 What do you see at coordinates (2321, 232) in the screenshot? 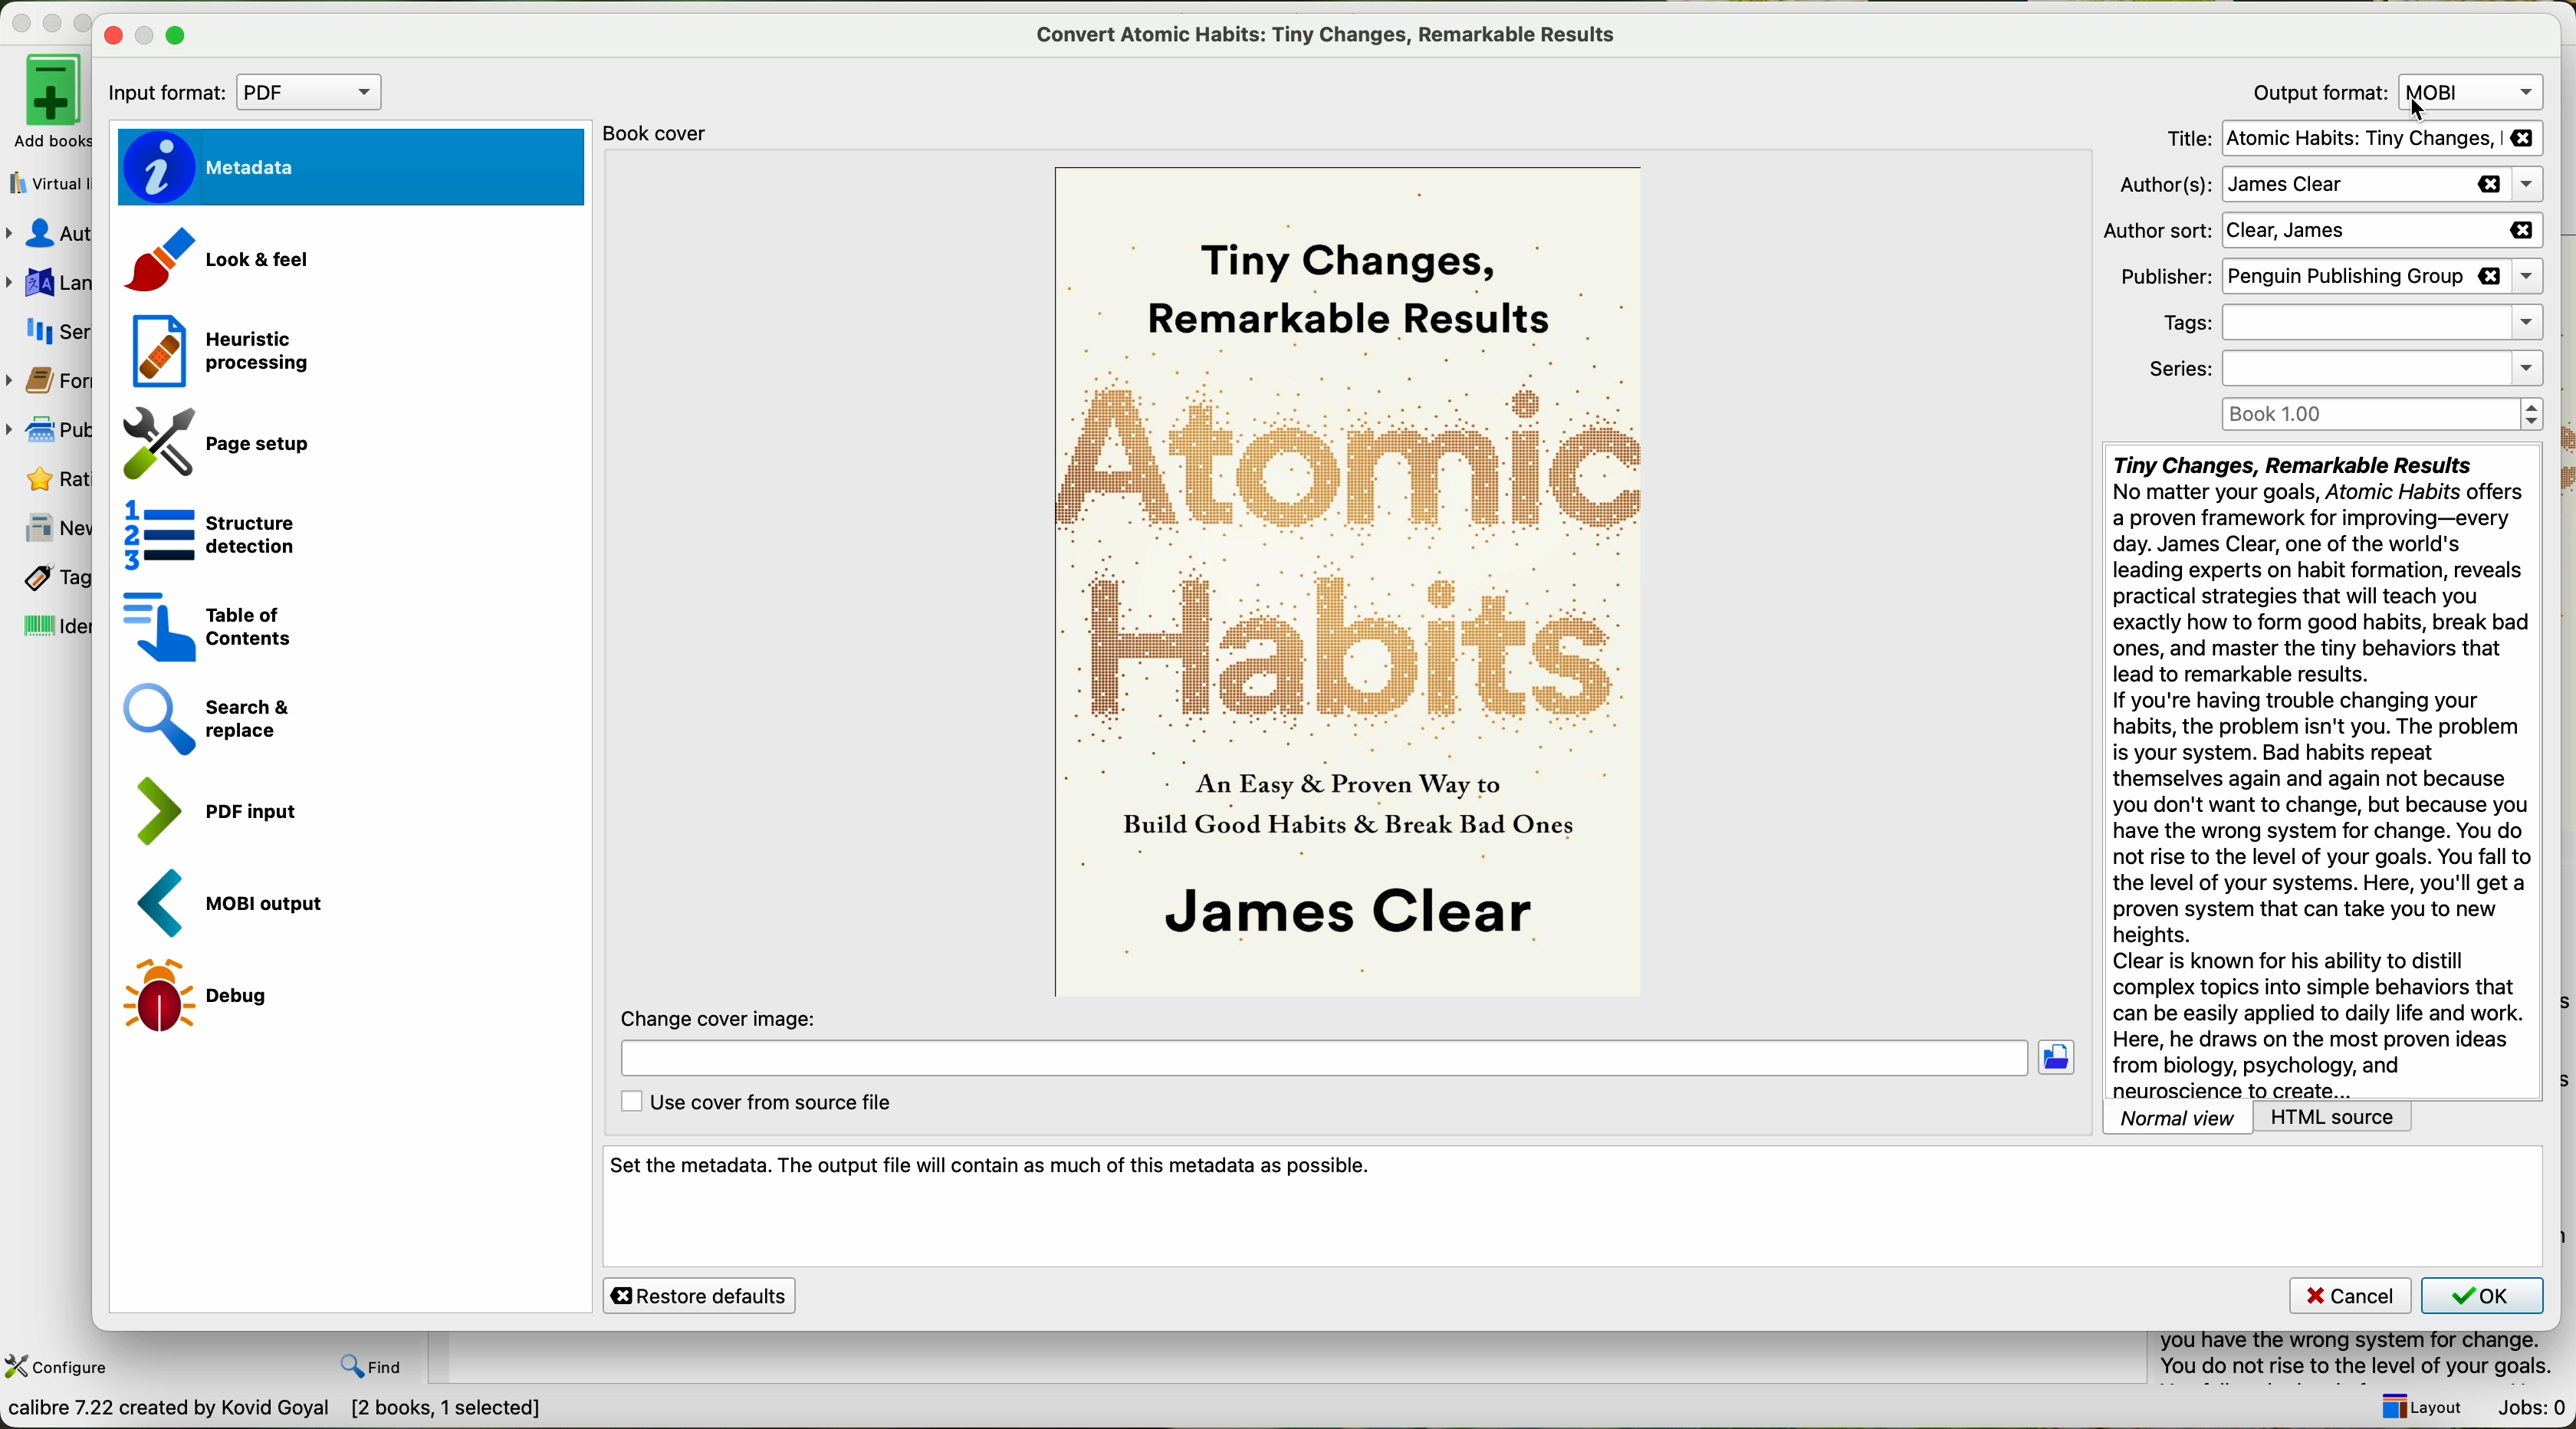
I see `Author sort` at bounding box center [2321, 232].